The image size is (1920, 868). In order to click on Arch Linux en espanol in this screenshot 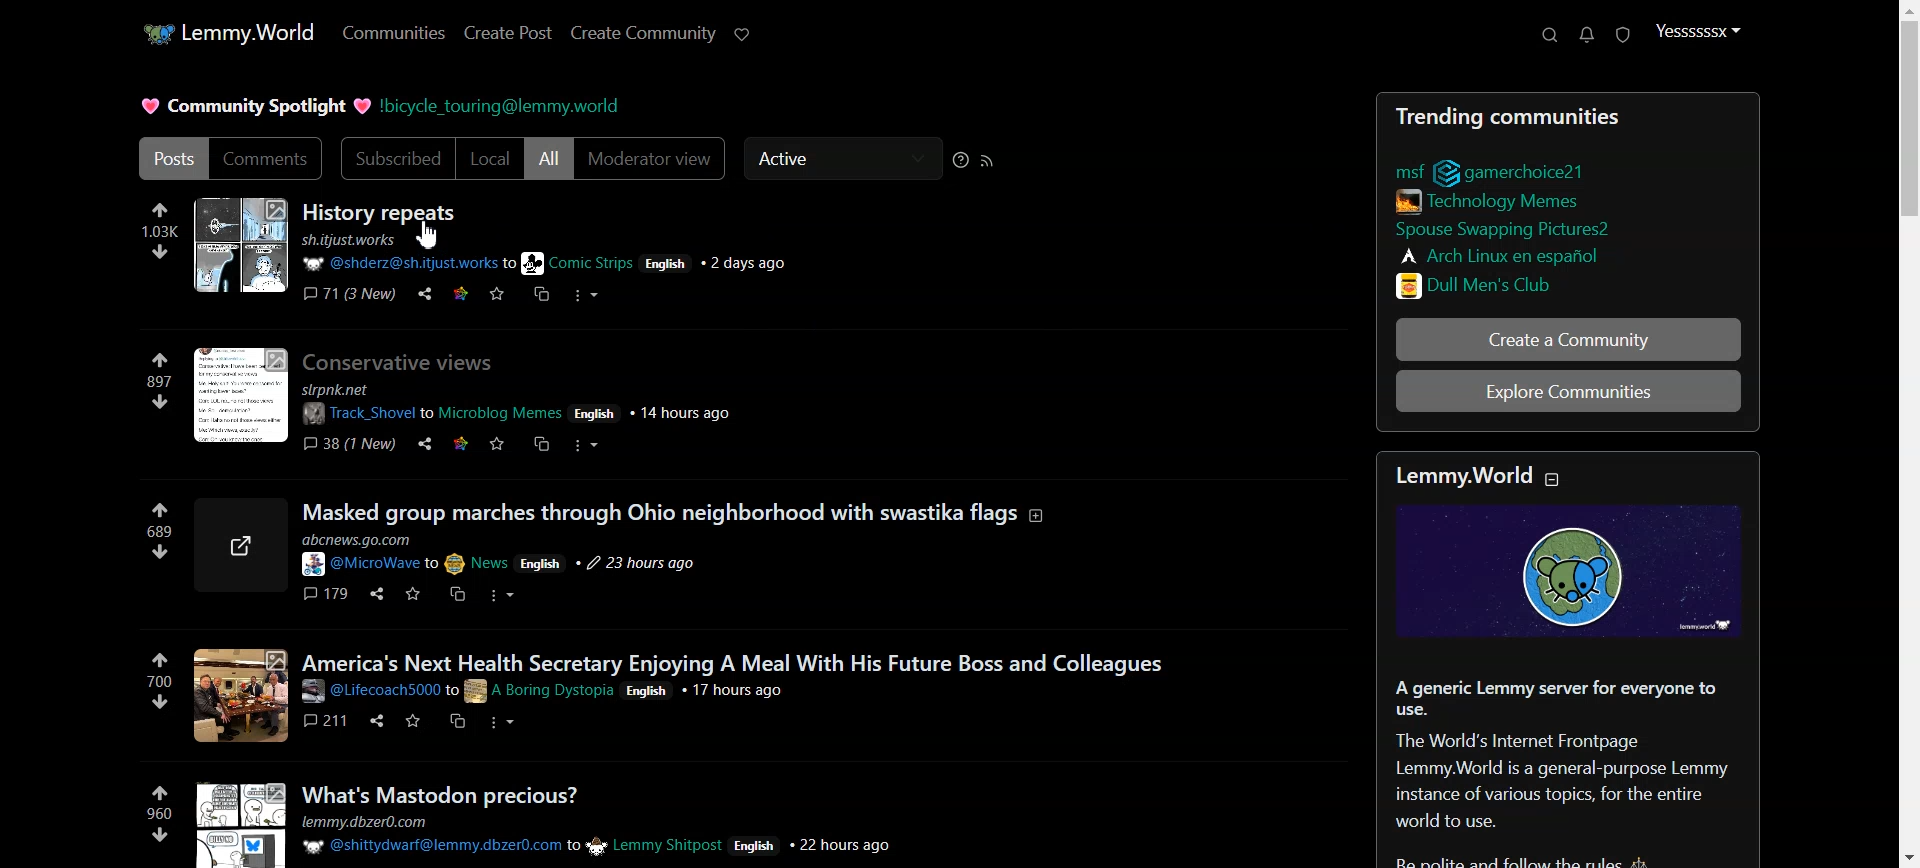, I will do `click(1500, 255)`.